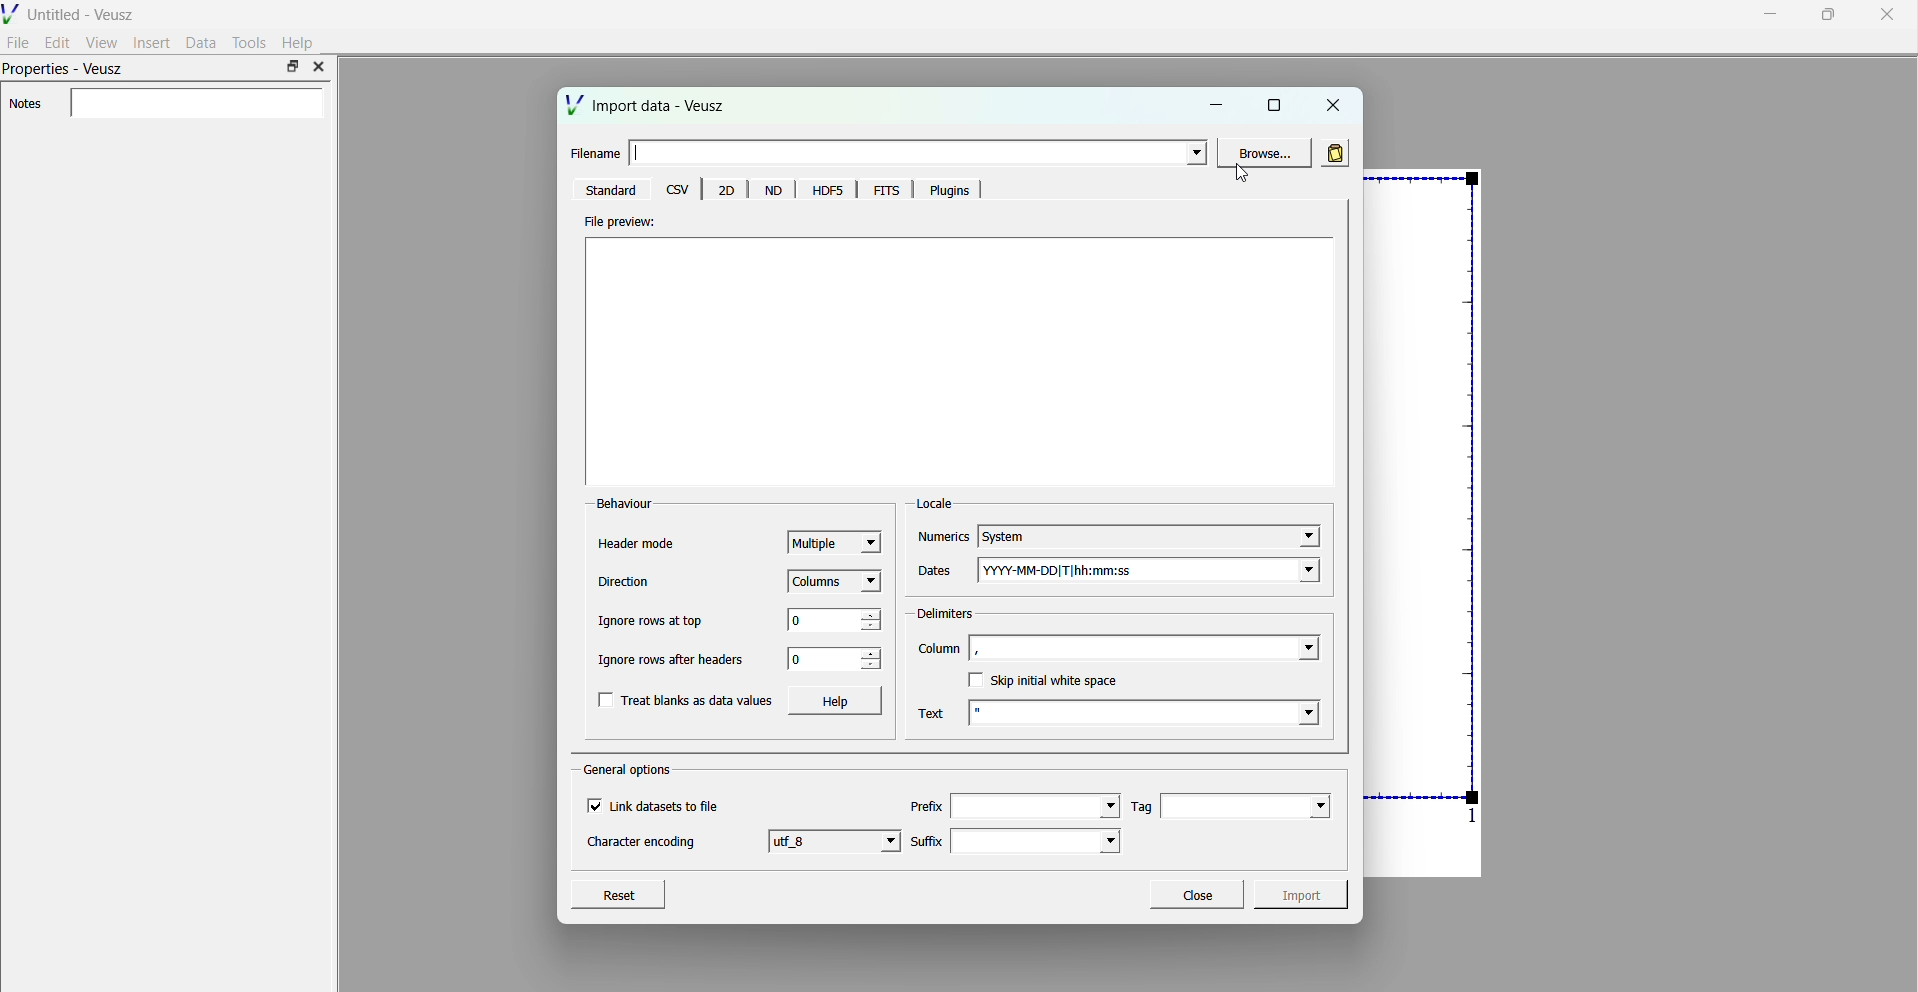  What do you see at coordinates (19, 41) in the screenshot?
I see `File` at bounding box center [19, 41].